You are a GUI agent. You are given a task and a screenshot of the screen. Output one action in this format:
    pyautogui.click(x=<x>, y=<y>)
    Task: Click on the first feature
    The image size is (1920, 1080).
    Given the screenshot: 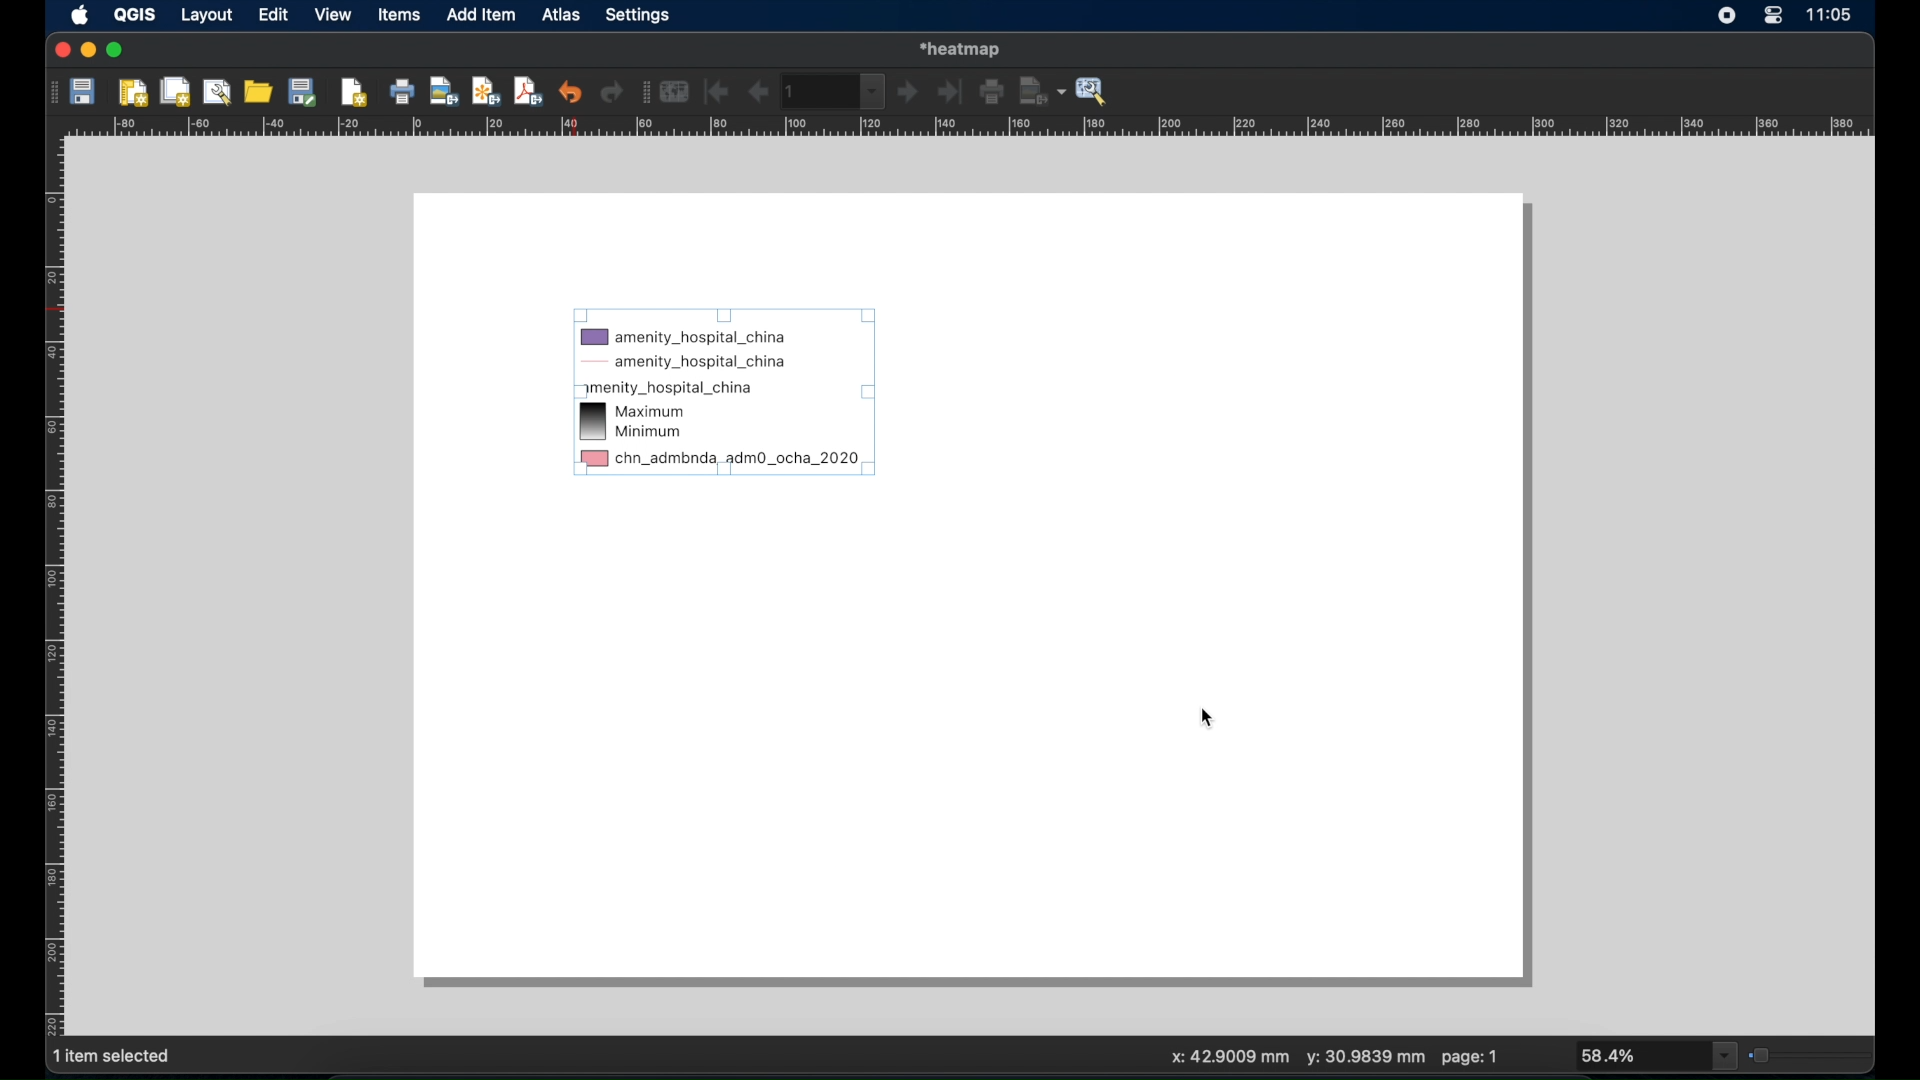 What is the action you would take?
    pyautogui.click(x=717, y=91)
    